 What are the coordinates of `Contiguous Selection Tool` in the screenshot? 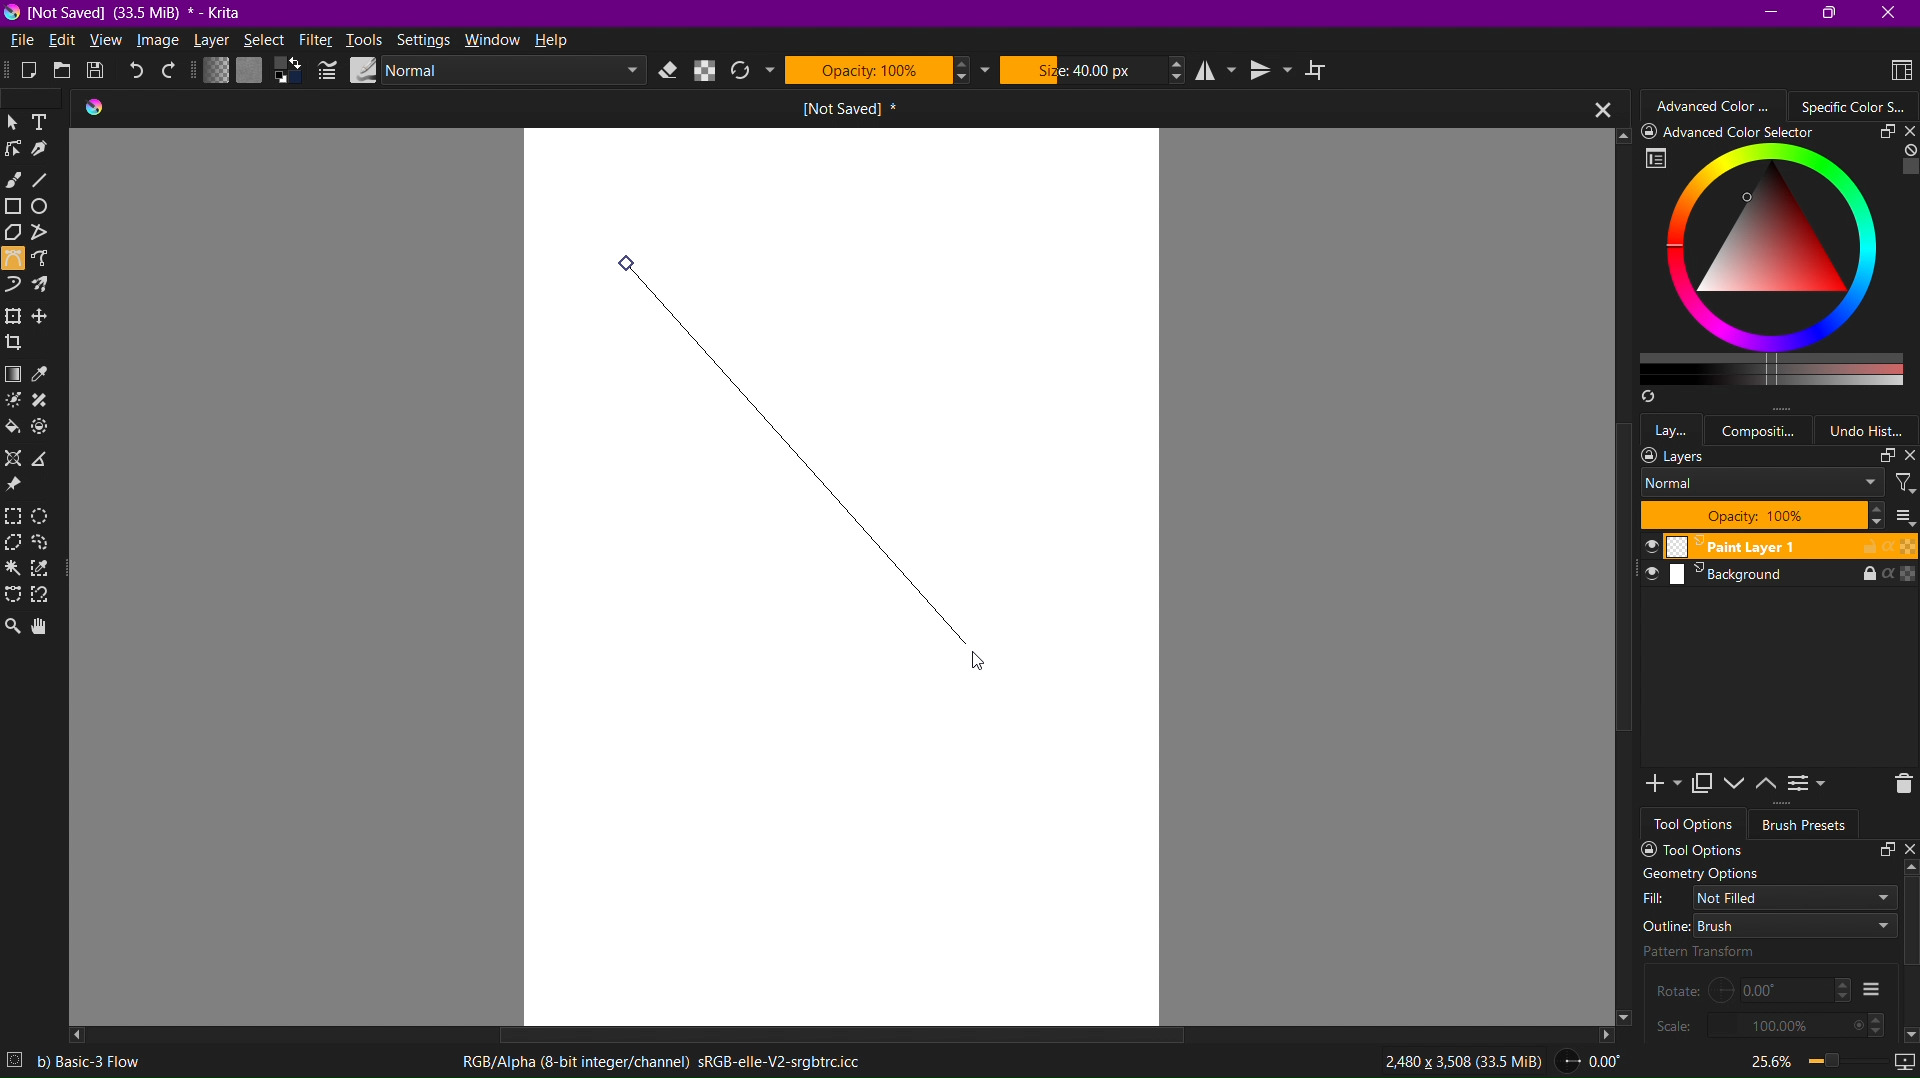 It's located at (14, 572).